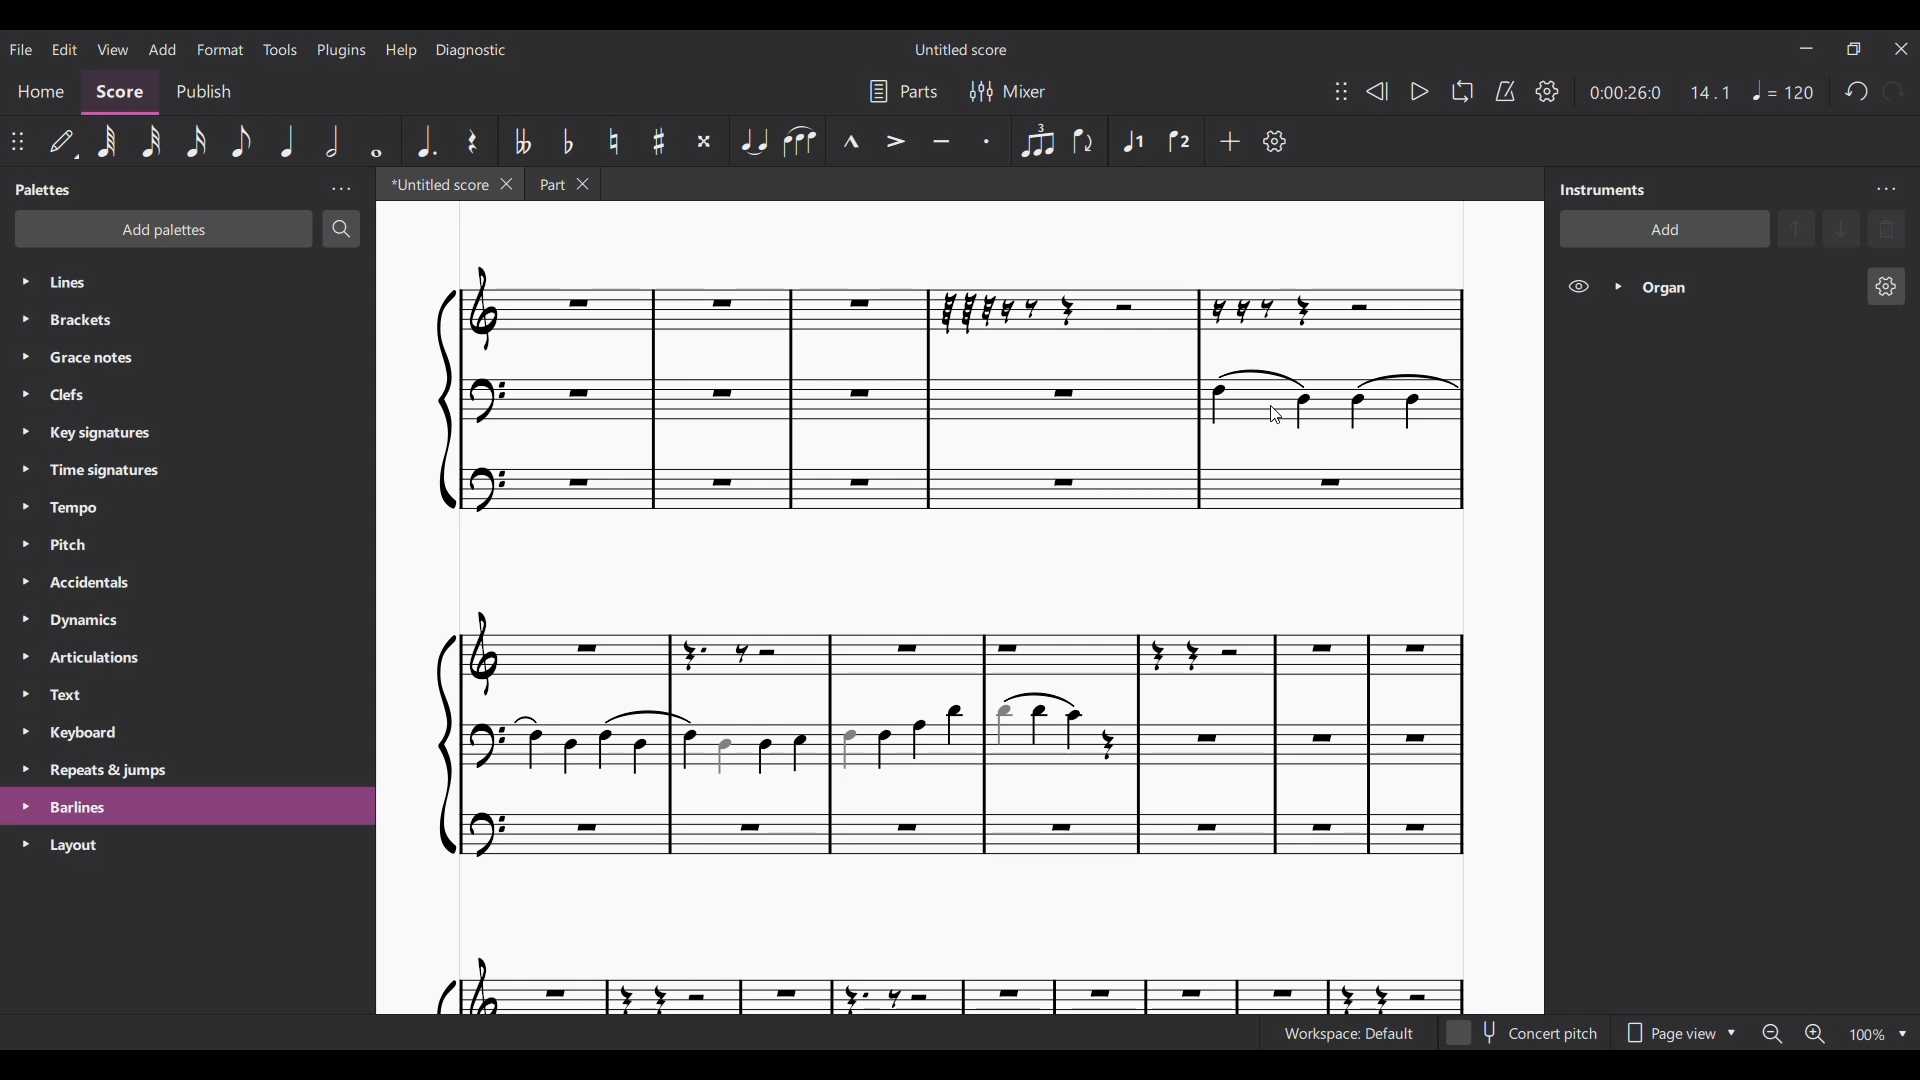 The height and width of the screenshot is (1080, 1920). I want to click on Help menu, so click(401, 50).